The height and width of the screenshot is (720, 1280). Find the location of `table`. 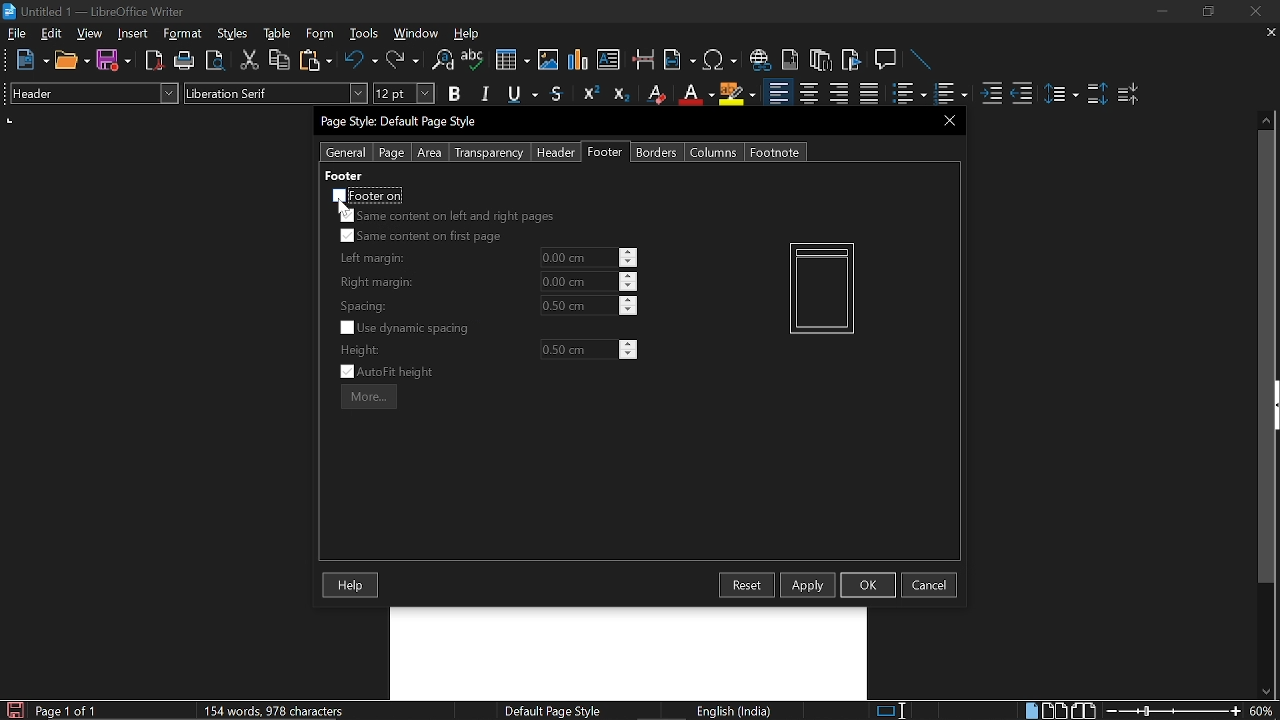

table is located at coordinates (278, 34).